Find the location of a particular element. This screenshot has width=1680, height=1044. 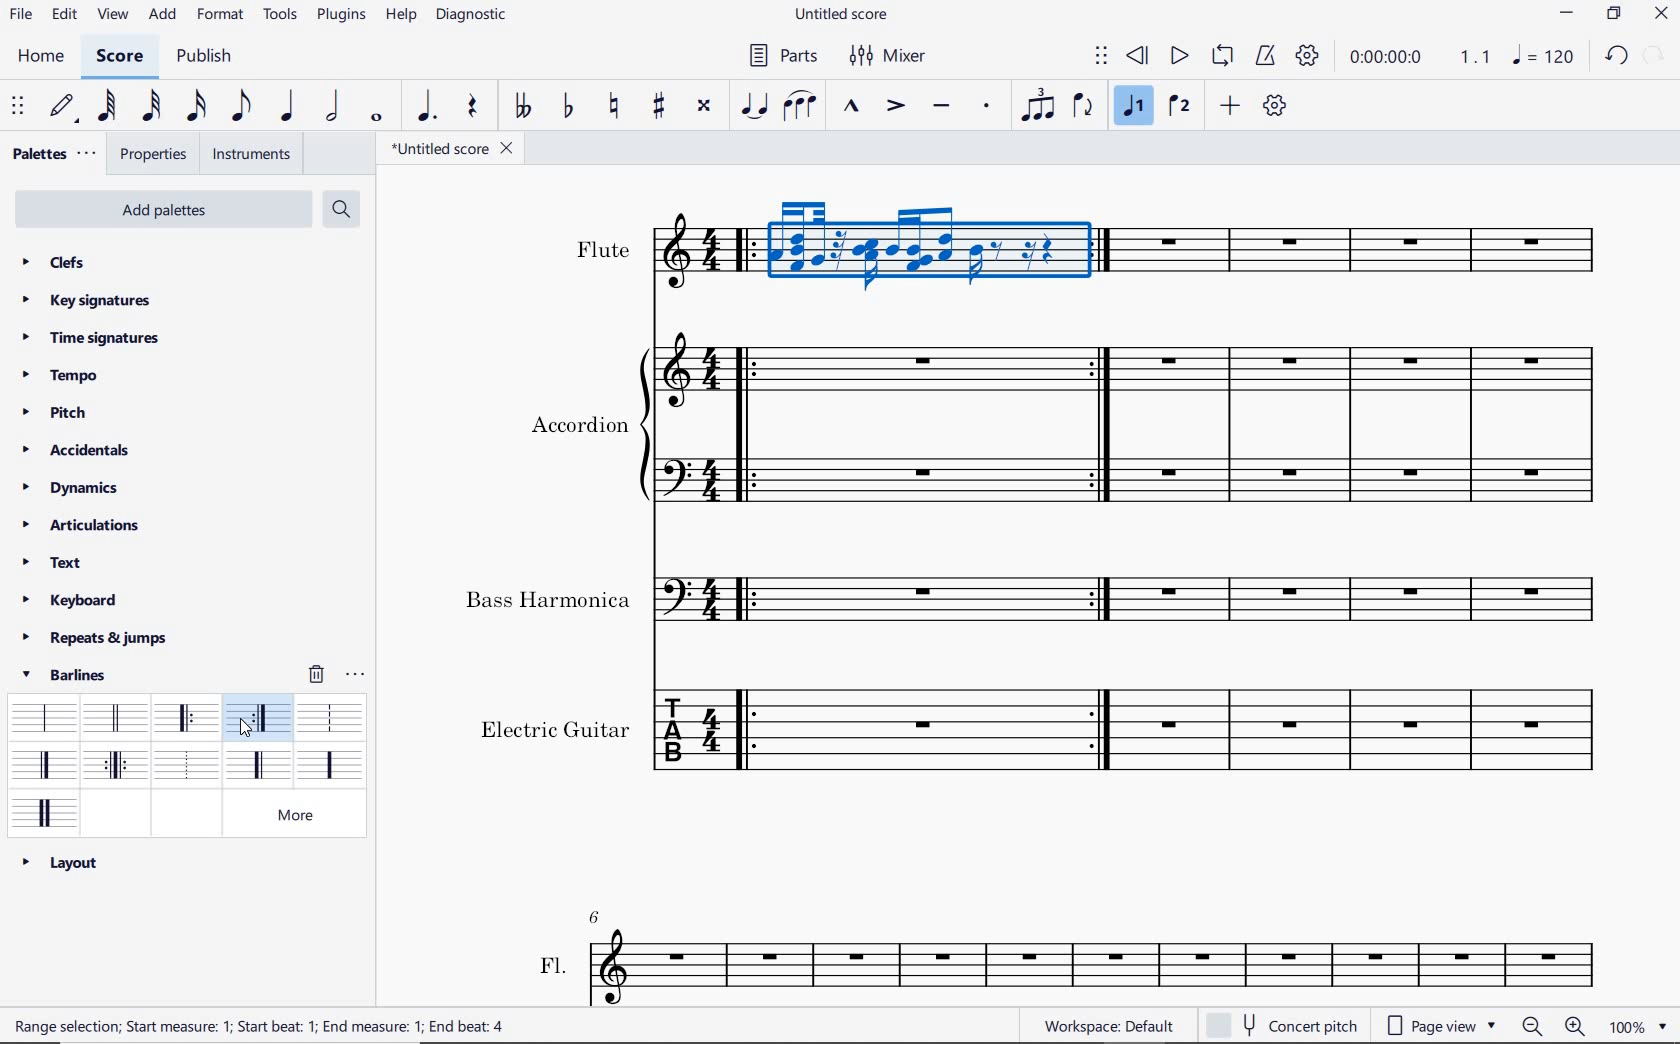

plugins is located at coordinates (340, 17).